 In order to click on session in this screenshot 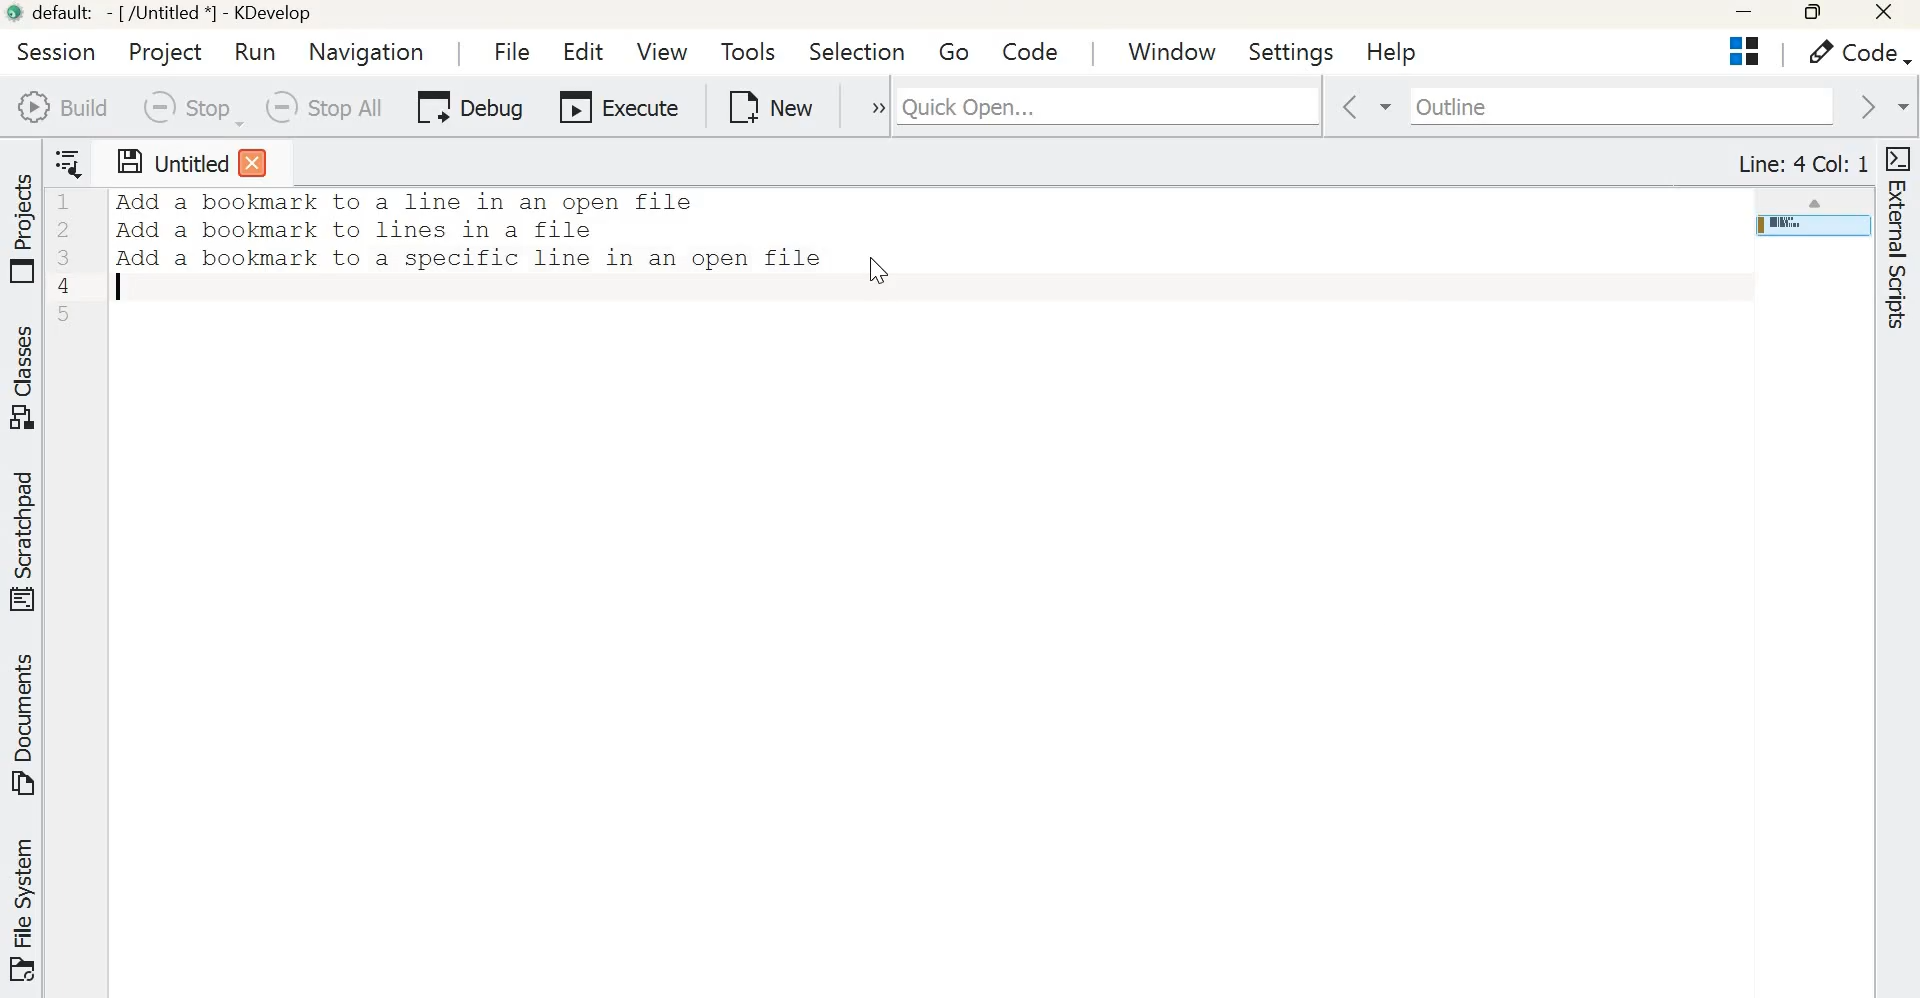, I will do `click(56, 51)`.